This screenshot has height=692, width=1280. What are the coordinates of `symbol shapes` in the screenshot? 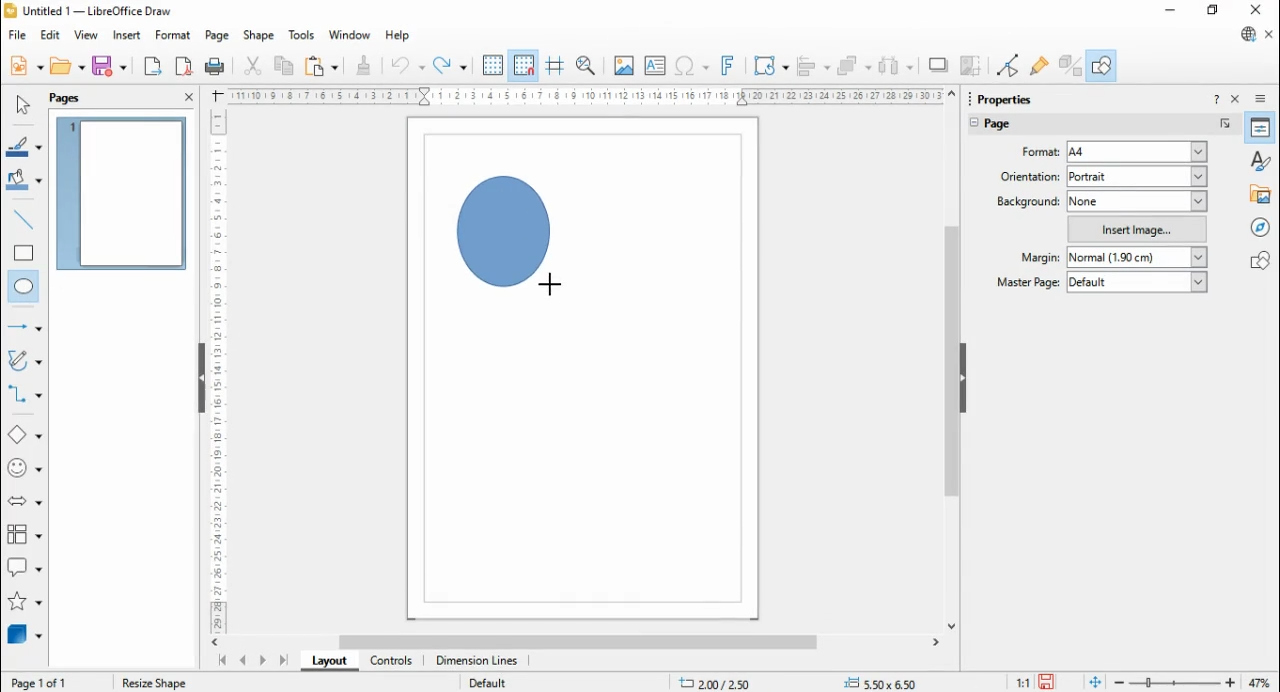 It's located at (26, 470).